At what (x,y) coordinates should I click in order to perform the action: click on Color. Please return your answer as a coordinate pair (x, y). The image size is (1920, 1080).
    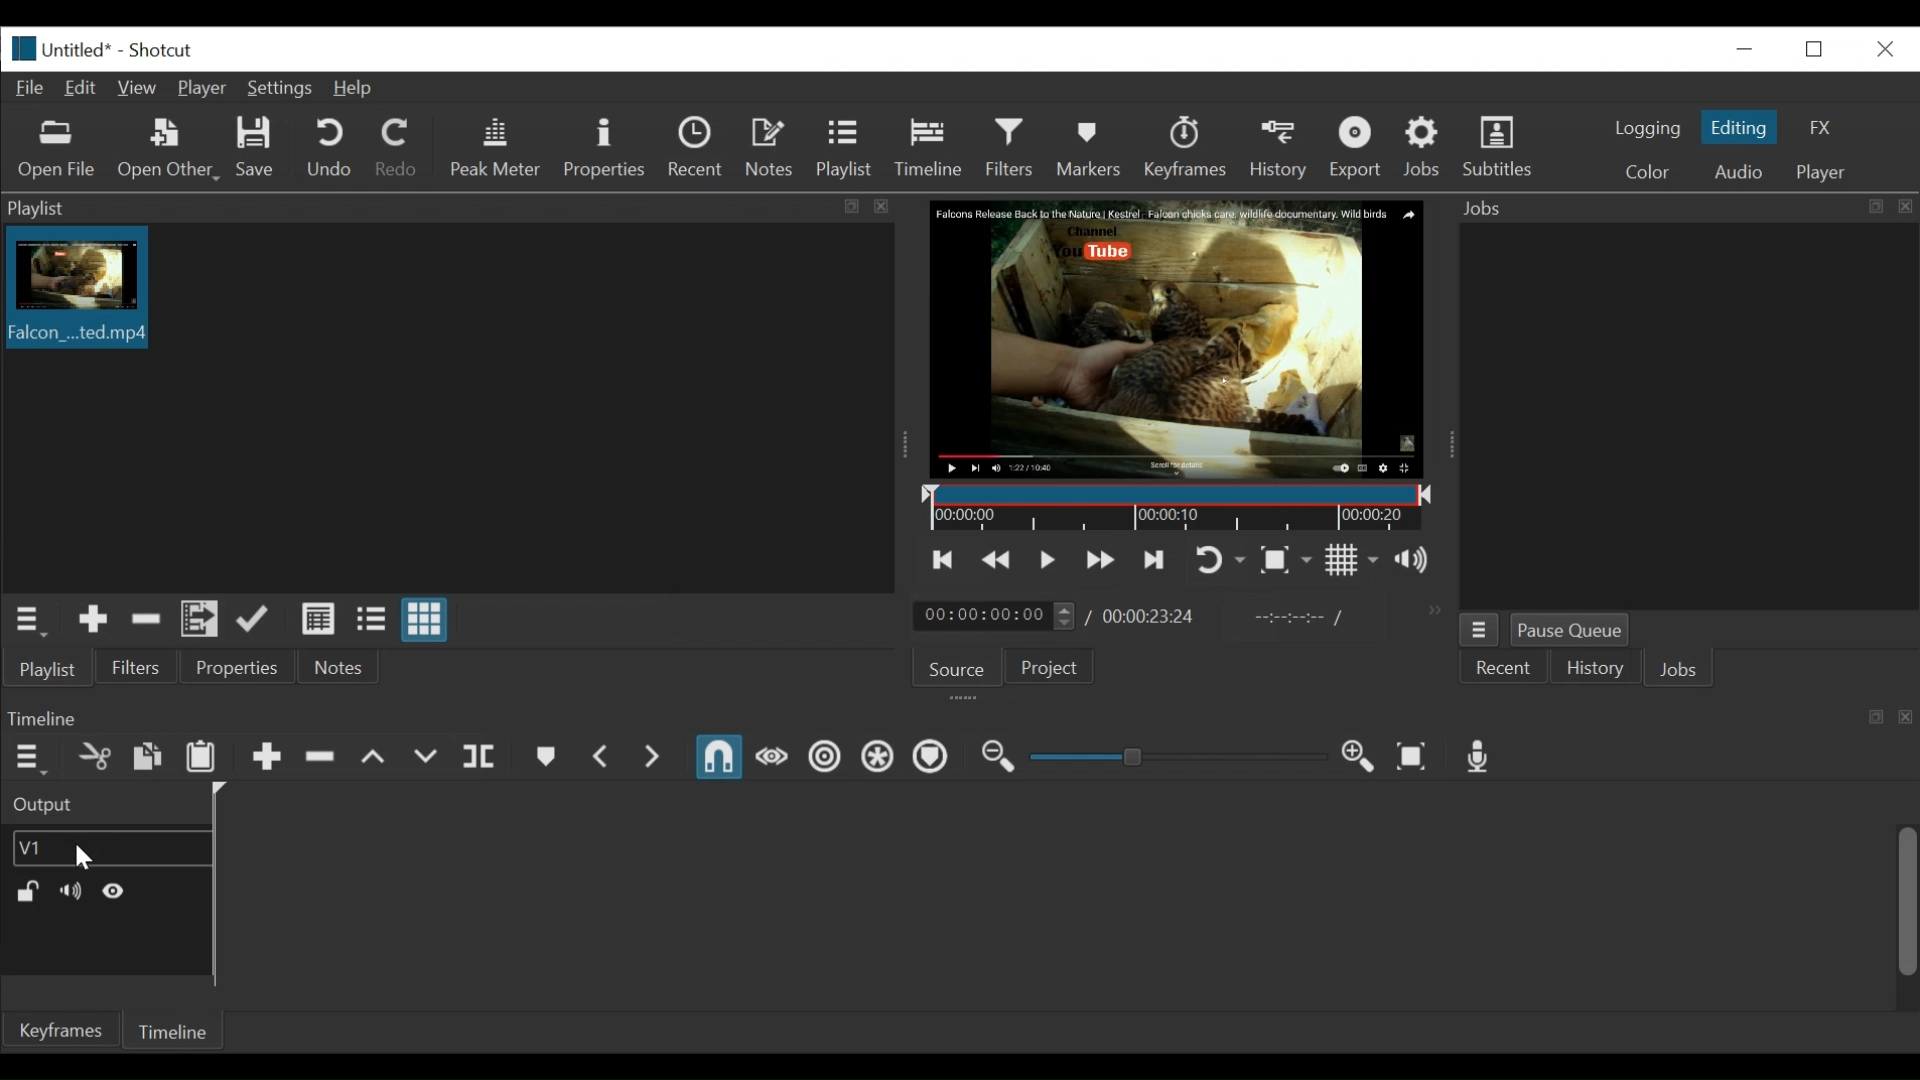
    Looking at the image, I should click on (1643, 171).